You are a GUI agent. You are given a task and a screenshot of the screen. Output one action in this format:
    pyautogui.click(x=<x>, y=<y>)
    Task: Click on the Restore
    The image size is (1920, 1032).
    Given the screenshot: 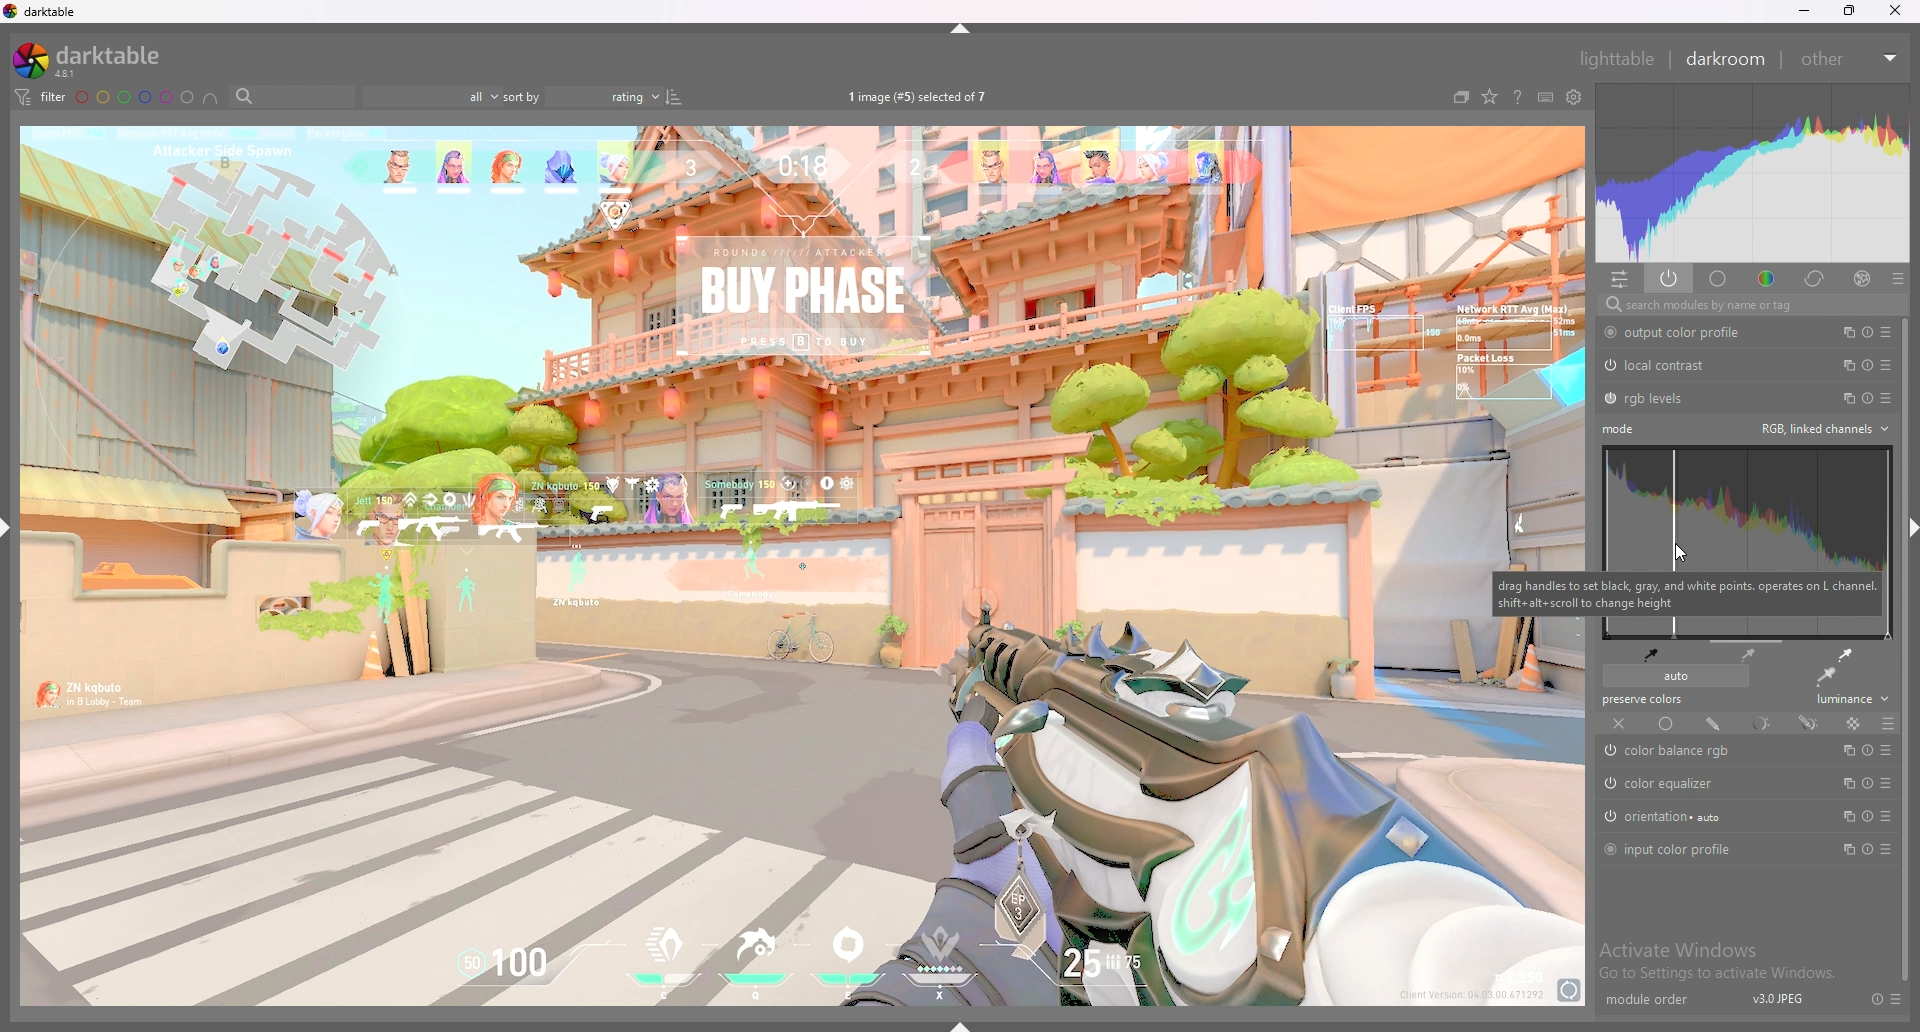 What is the action you would take?
    pyautogui.click(x=1848, y=15)
    